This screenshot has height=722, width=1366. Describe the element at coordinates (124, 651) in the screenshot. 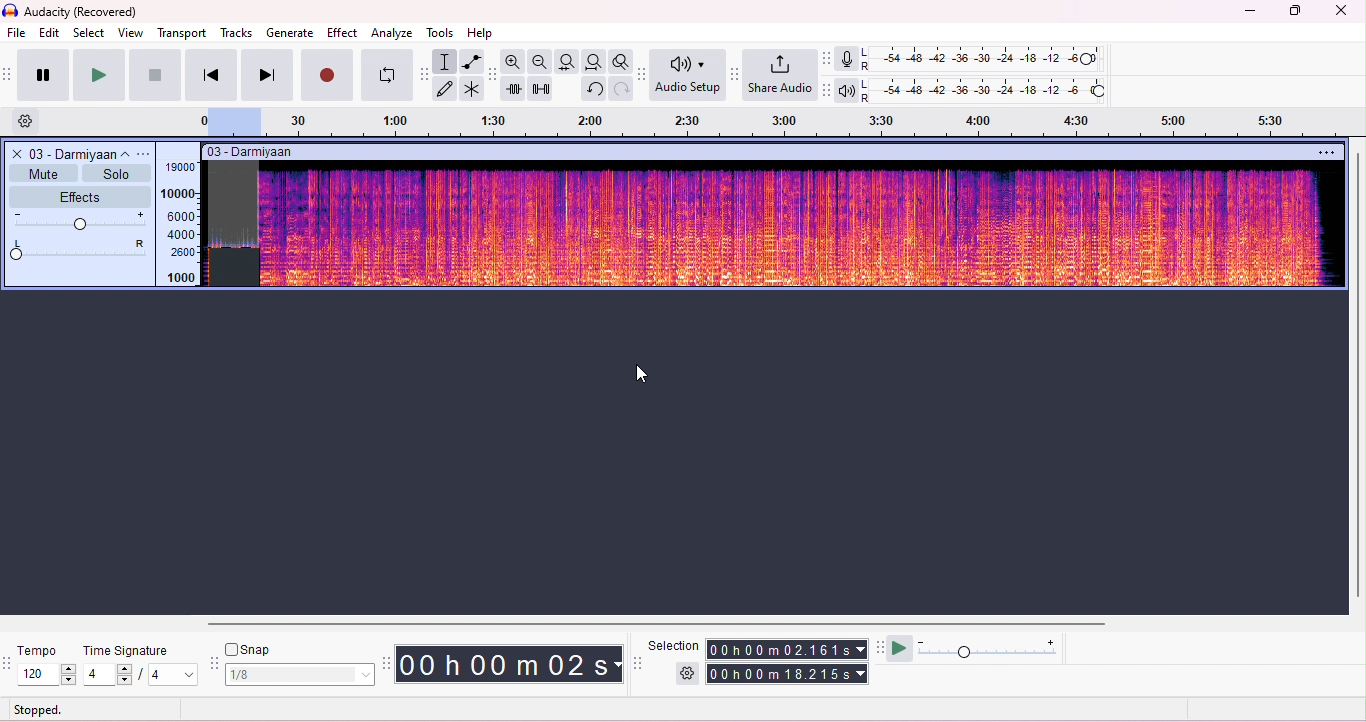

I see `time signature` at that location.